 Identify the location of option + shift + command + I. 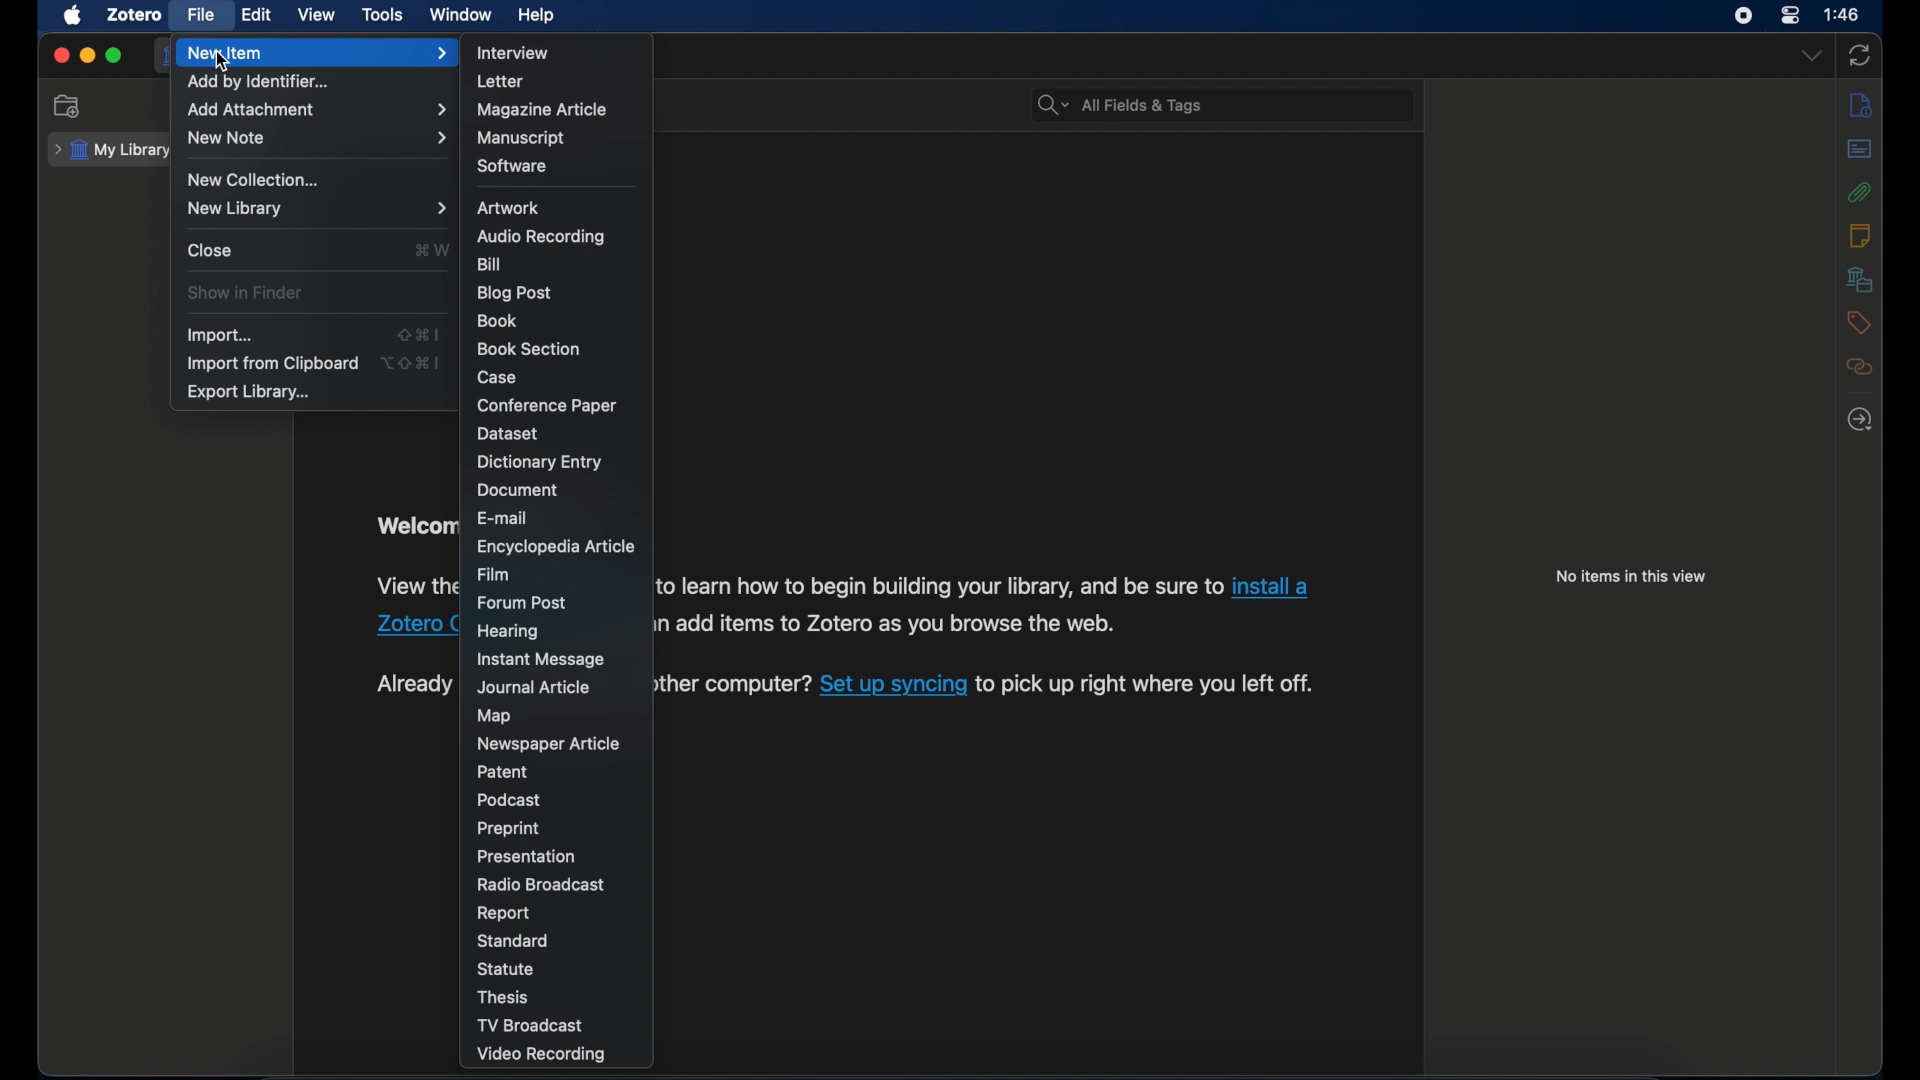
(409, 362).